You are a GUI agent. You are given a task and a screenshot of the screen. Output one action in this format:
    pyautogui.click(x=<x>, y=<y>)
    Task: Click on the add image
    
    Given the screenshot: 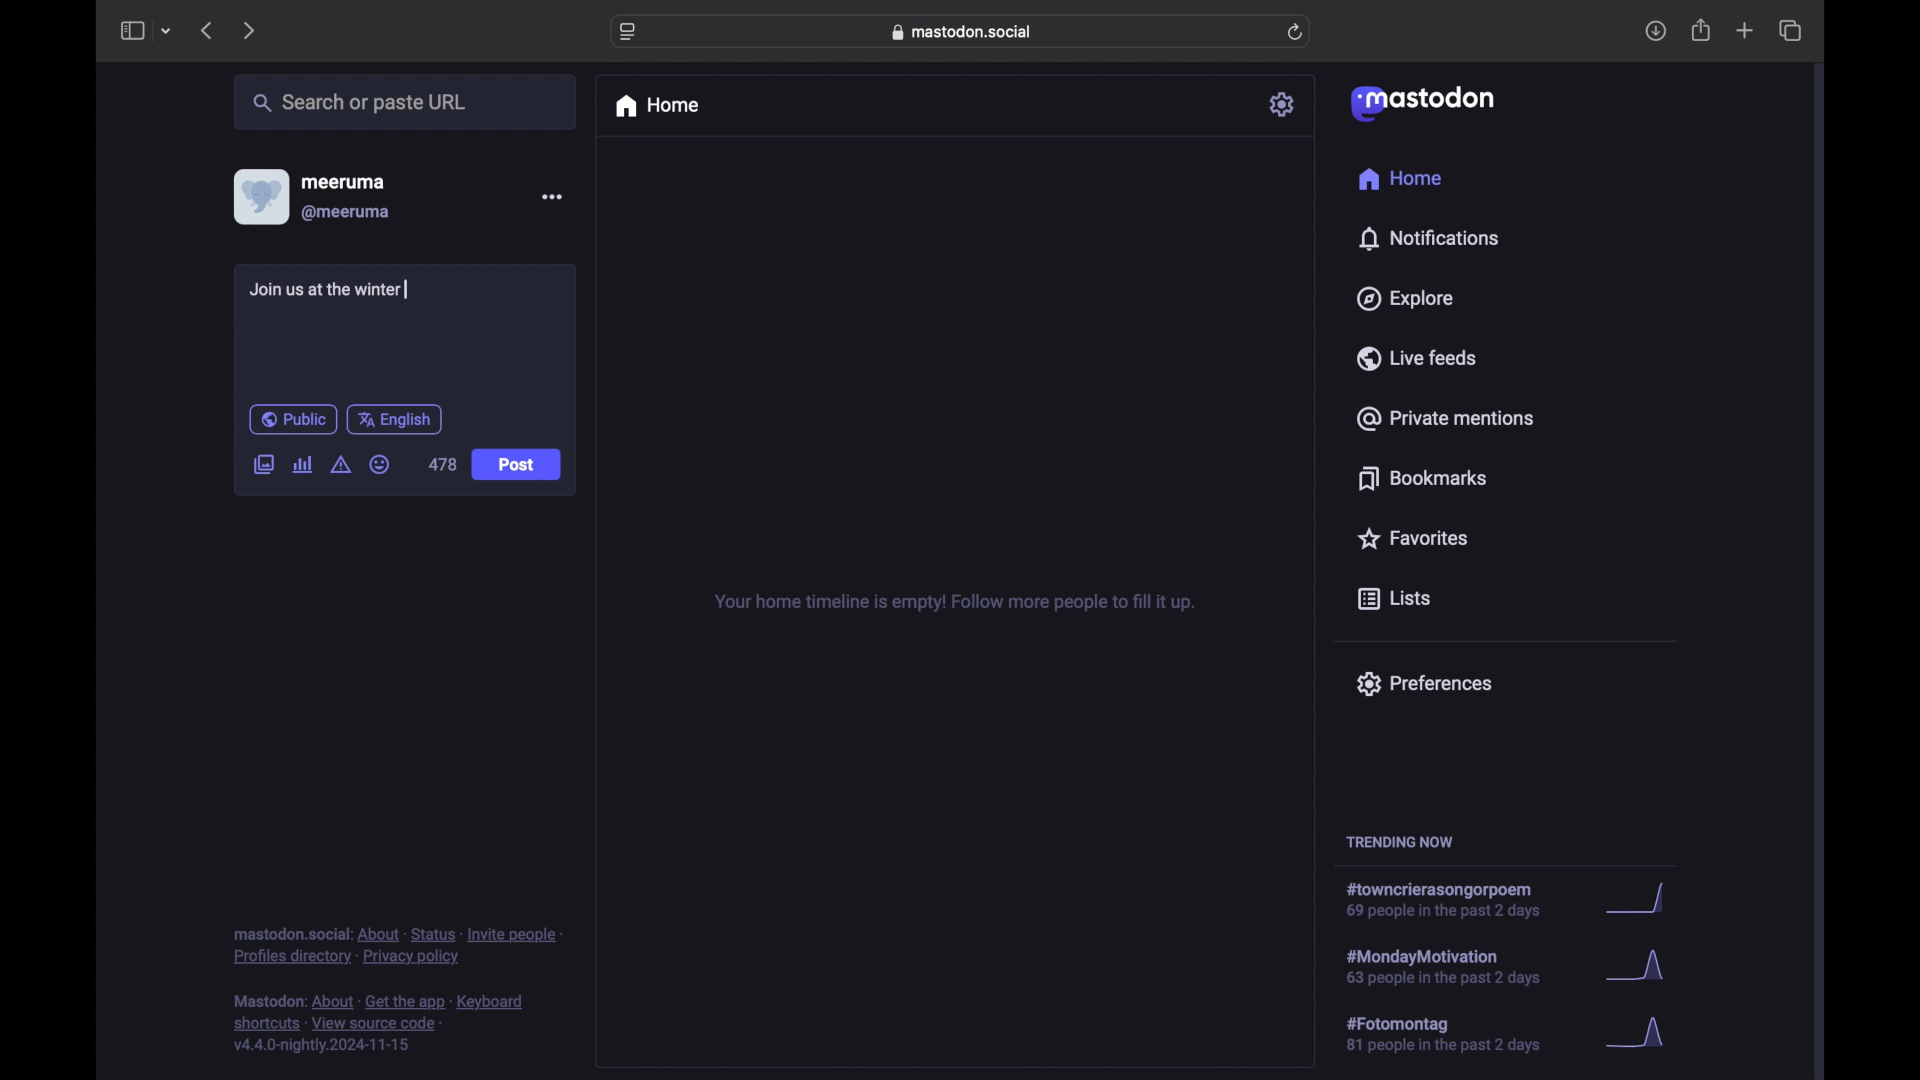 What is the action you would take?
    pyautogui.click(x=263, y=466)
    